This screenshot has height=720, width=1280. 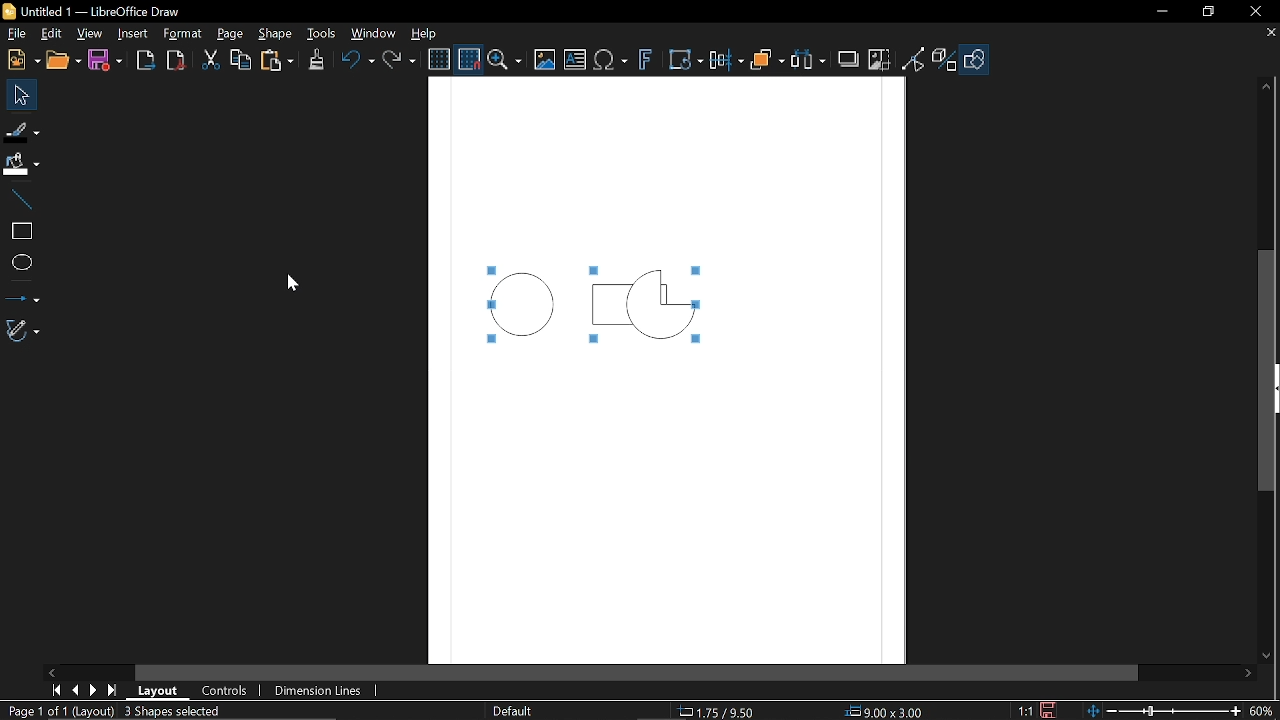 I want to click on Page, so click(x=226, y=35).